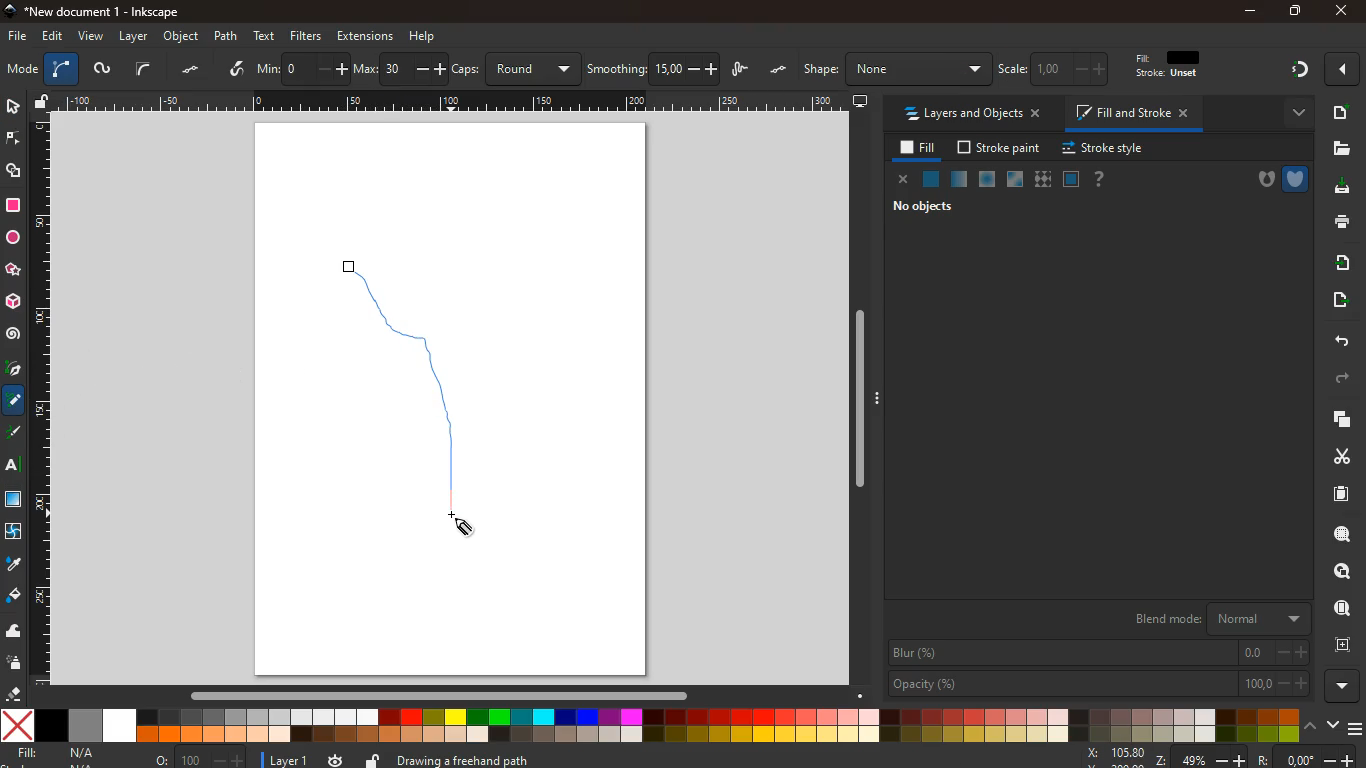 The width and height of the screenshot is (1366, 768). What do you see at coordinates (1291, 113) in the screenshot?
I see `more` at bounding box center [1291, 113].